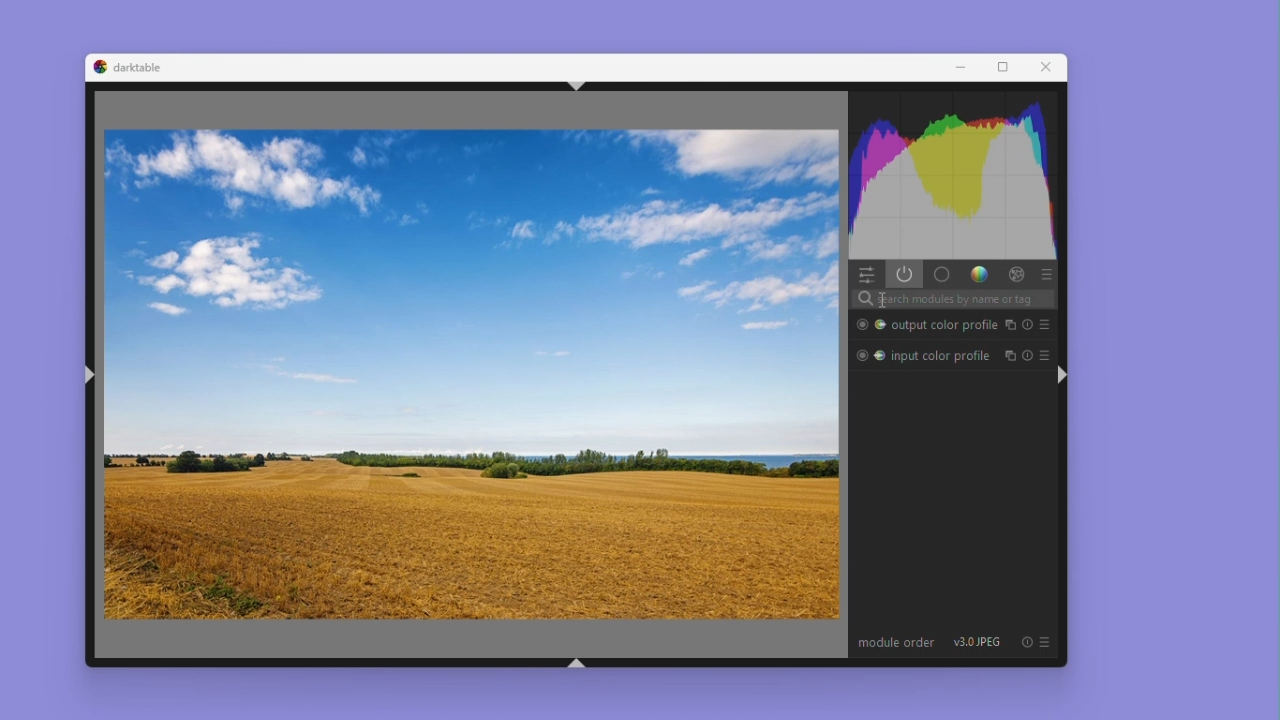 This screenshot has width=1280, height=720. I want to click on Quick access, so click(866, 275).